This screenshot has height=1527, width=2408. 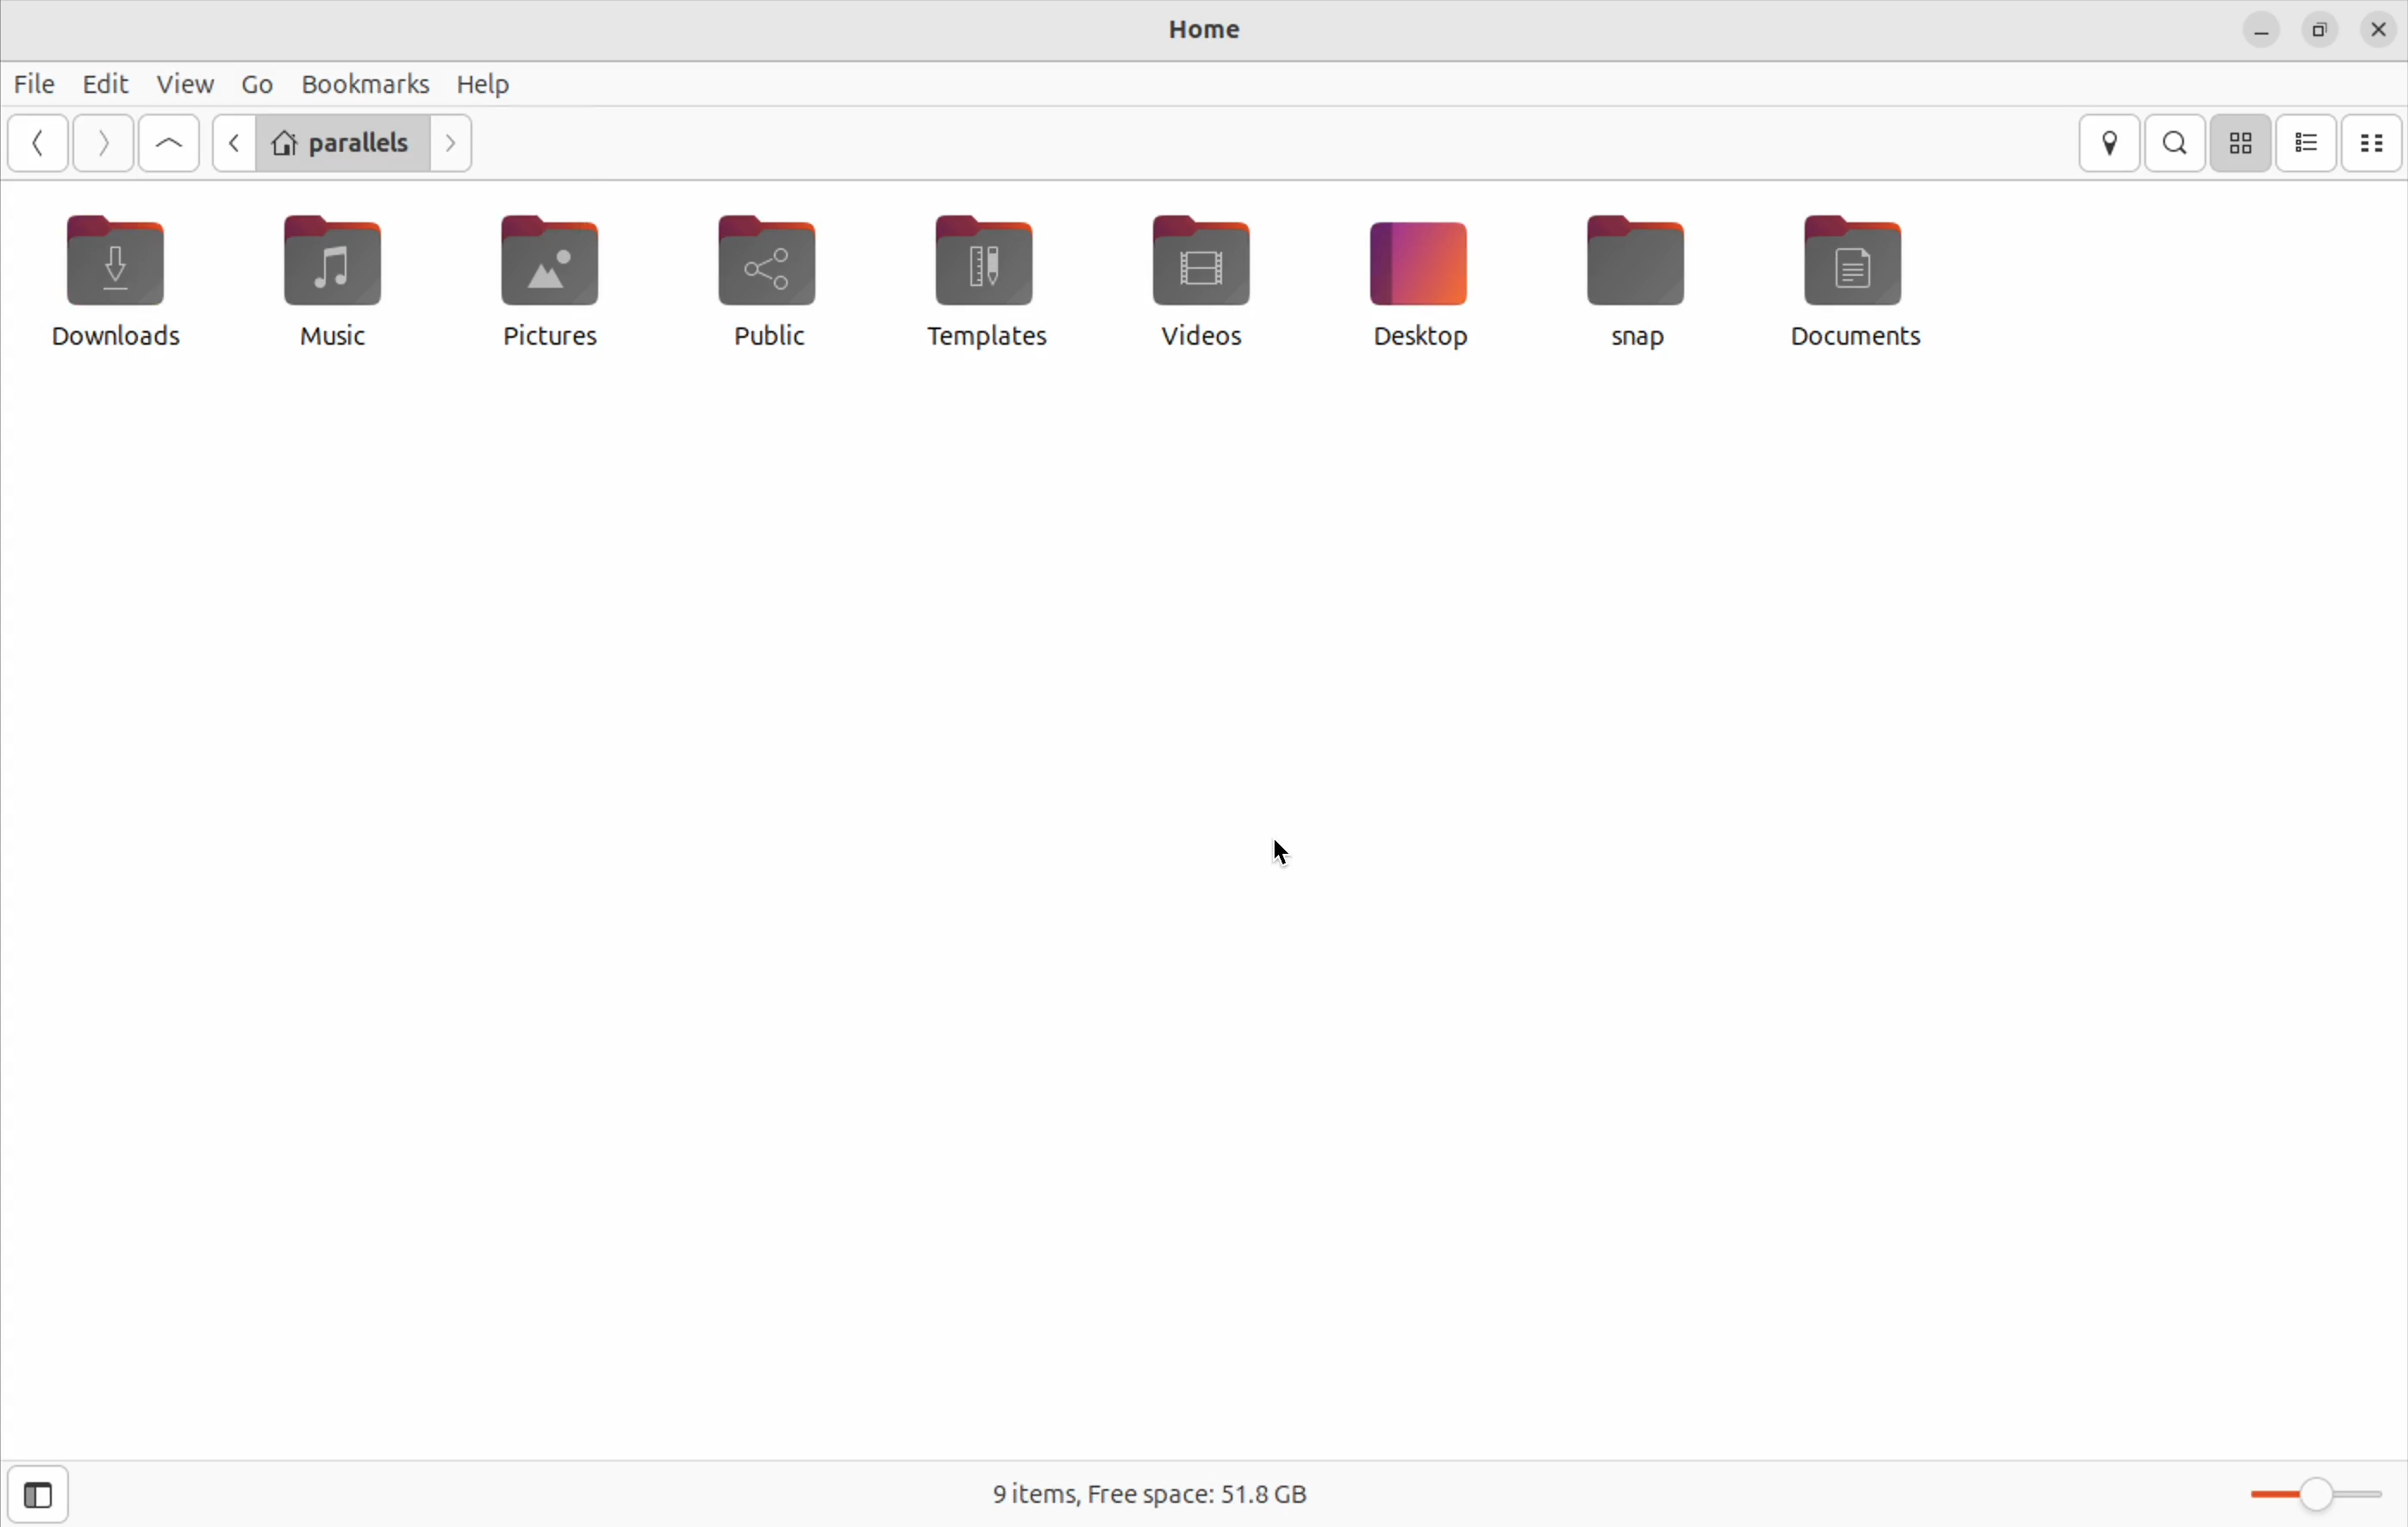 I want to click on desktop icon , so click(x=1435, y=289).